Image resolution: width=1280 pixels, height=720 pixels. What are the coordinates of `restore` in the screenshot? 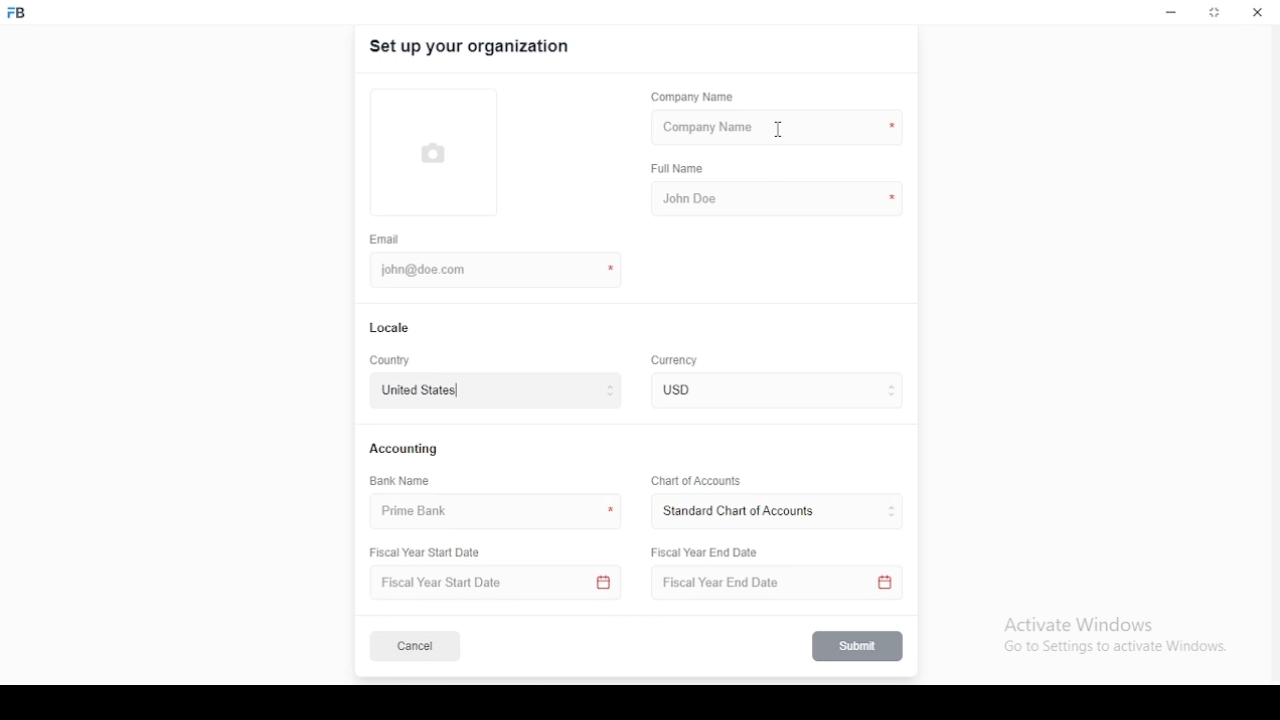 It's located at (1216, 14).